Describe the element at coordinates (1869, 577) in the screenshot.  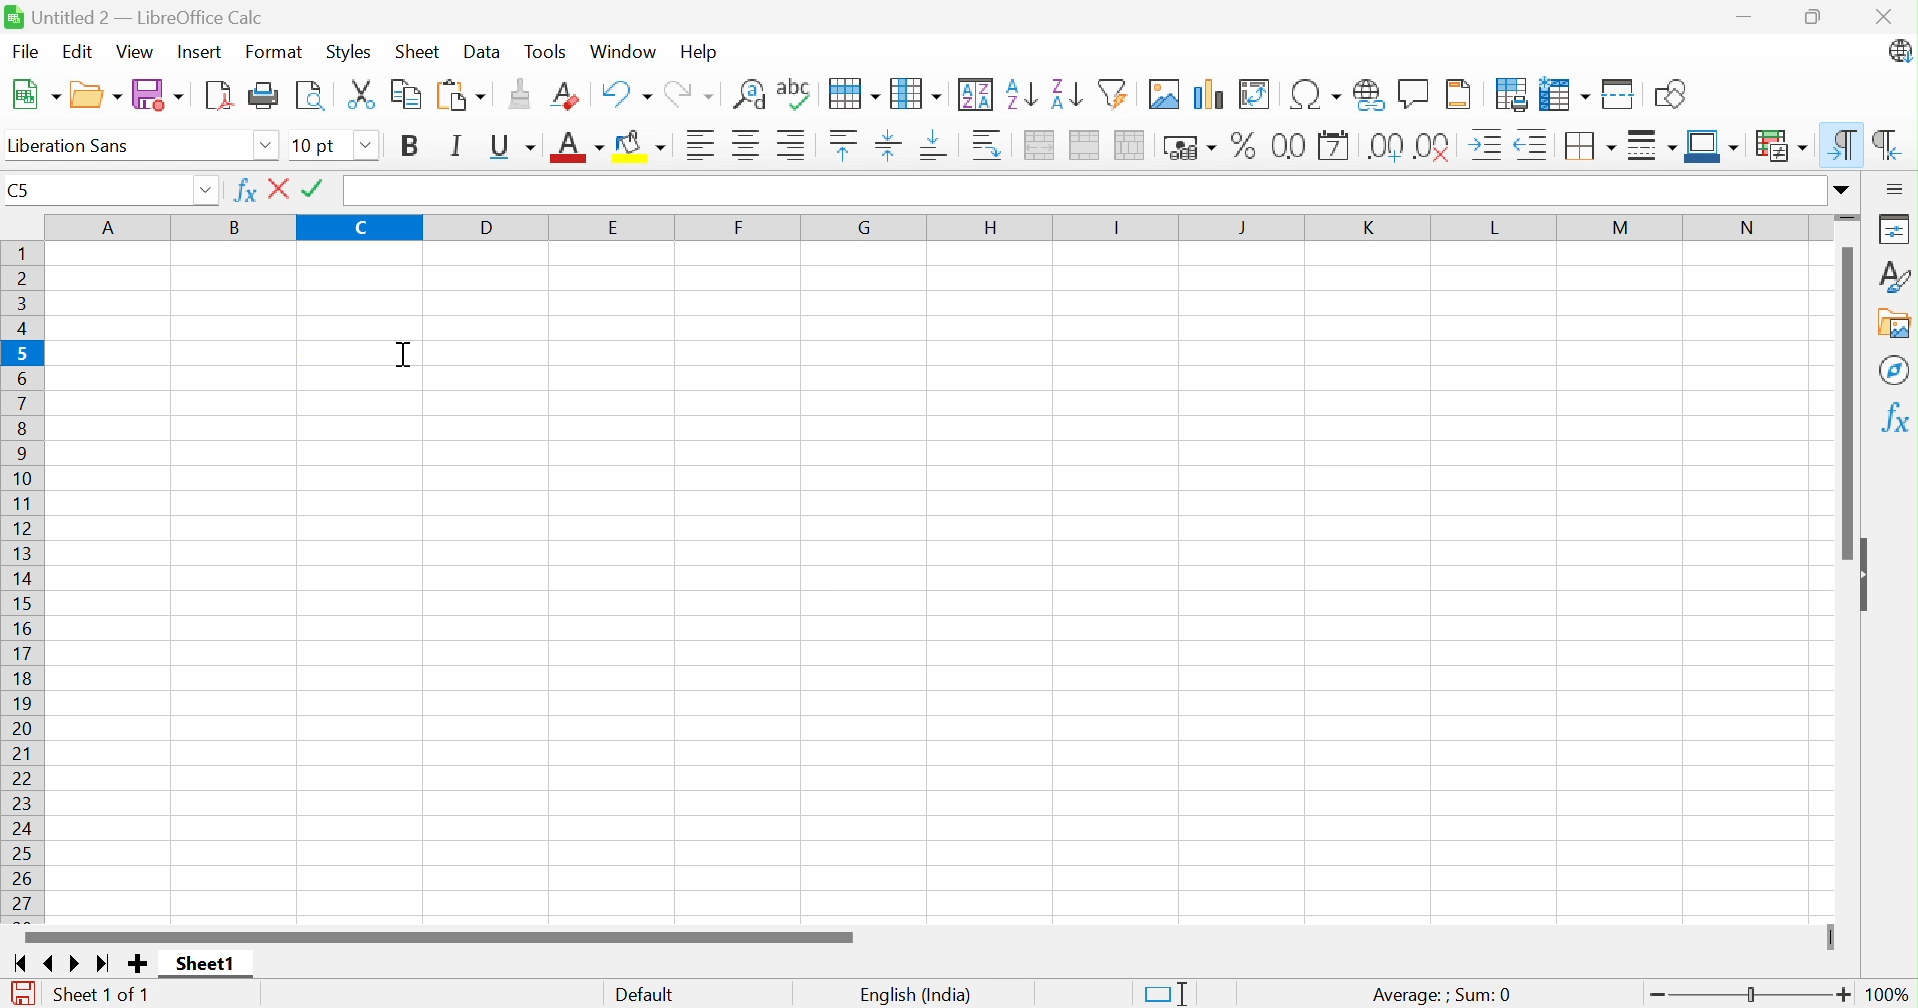
I see `Hide` at that location.